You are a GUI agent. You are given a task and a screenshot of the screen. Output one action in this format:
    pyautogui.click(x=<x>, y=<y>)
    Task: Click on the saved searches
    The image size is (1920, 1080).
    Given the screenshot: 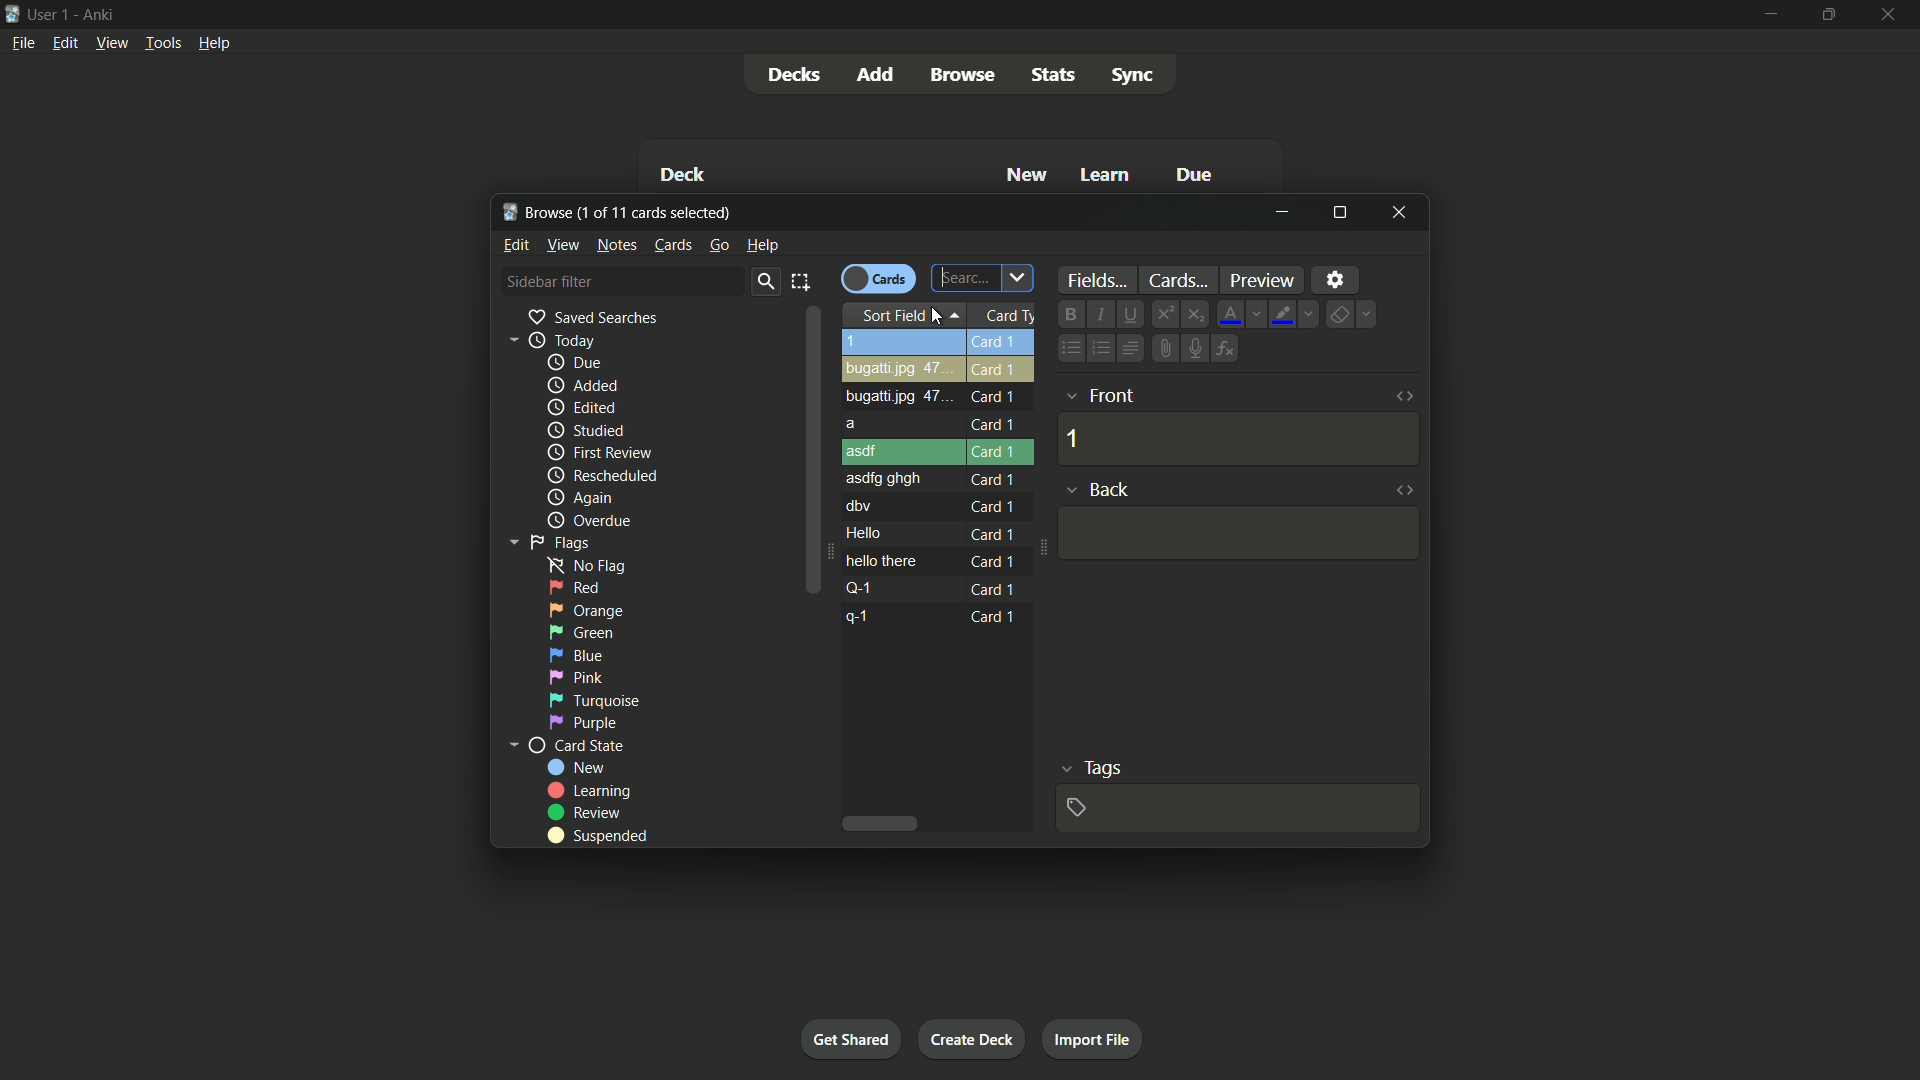 What is the action you would take?
    pyautogui.click(x=592, y=317)
    